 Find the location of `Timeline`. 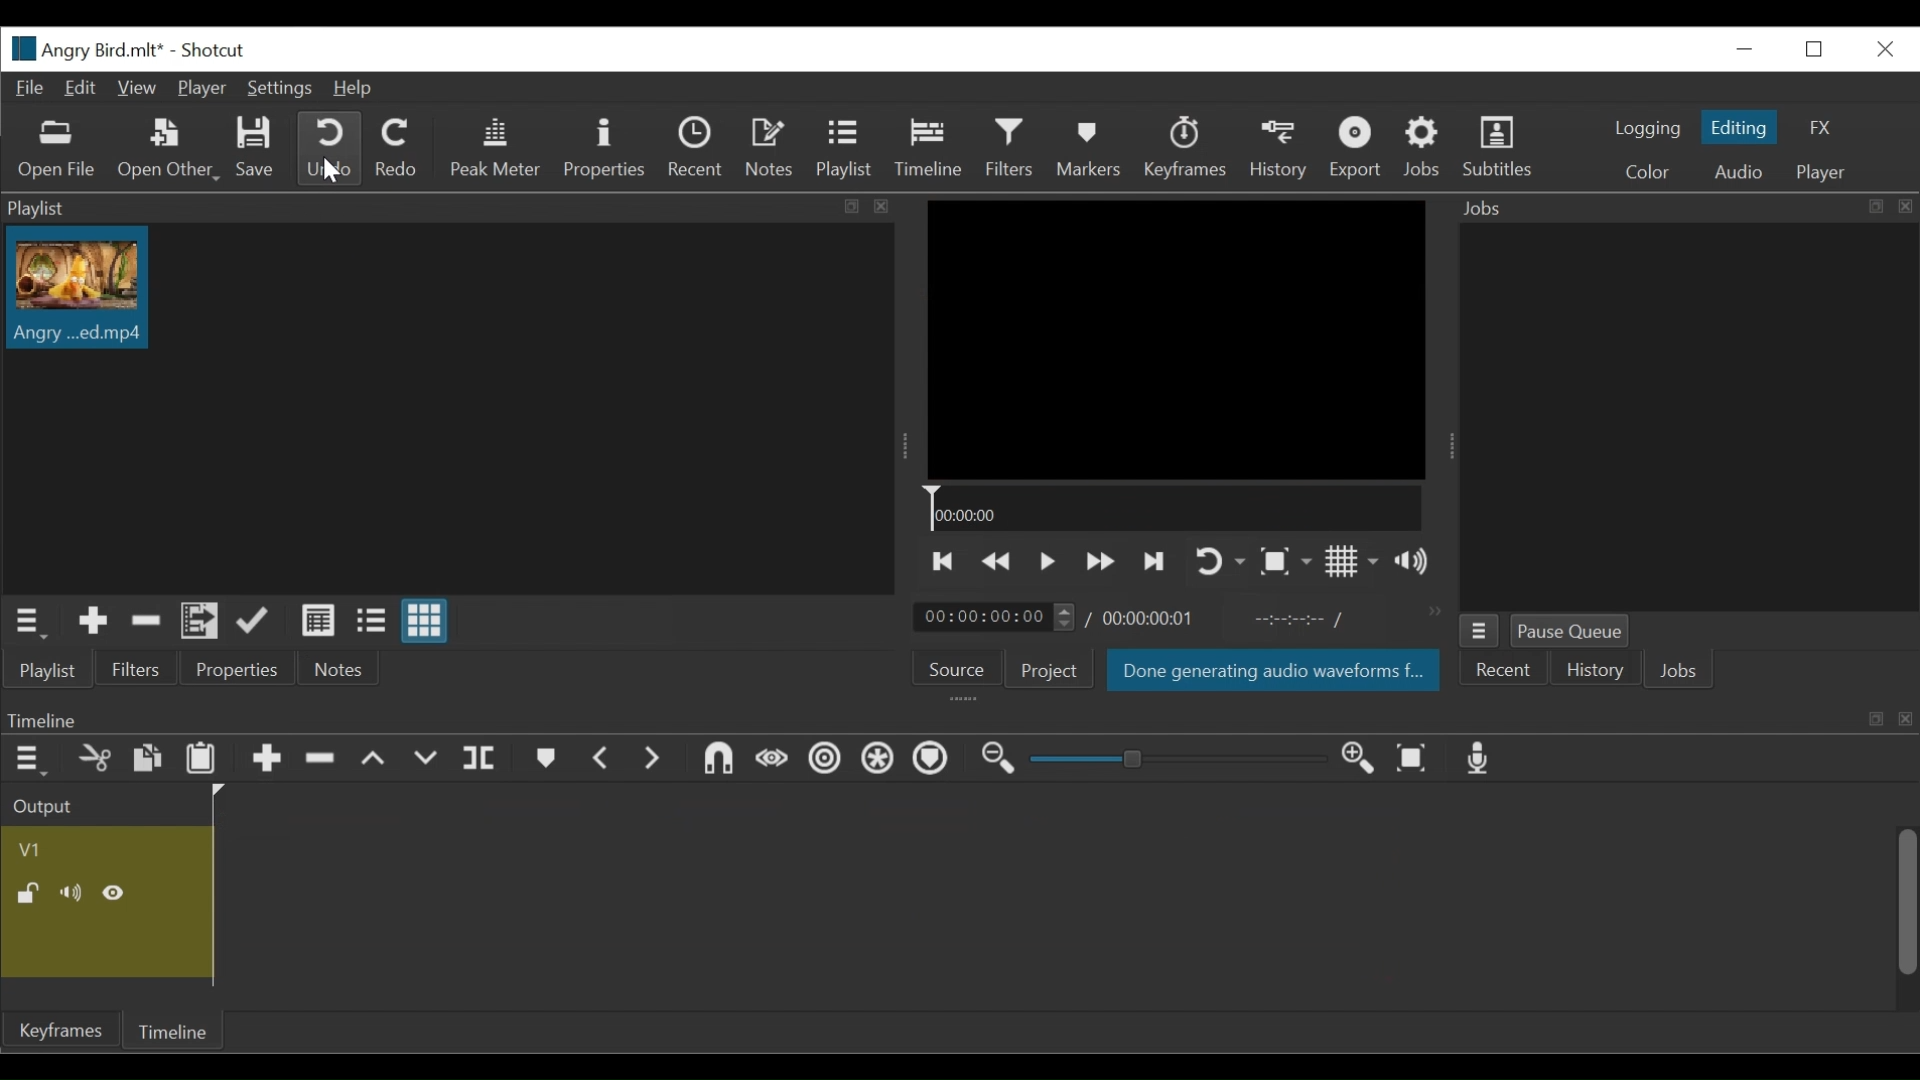

Timeline is located at coordinates (169, 1030).